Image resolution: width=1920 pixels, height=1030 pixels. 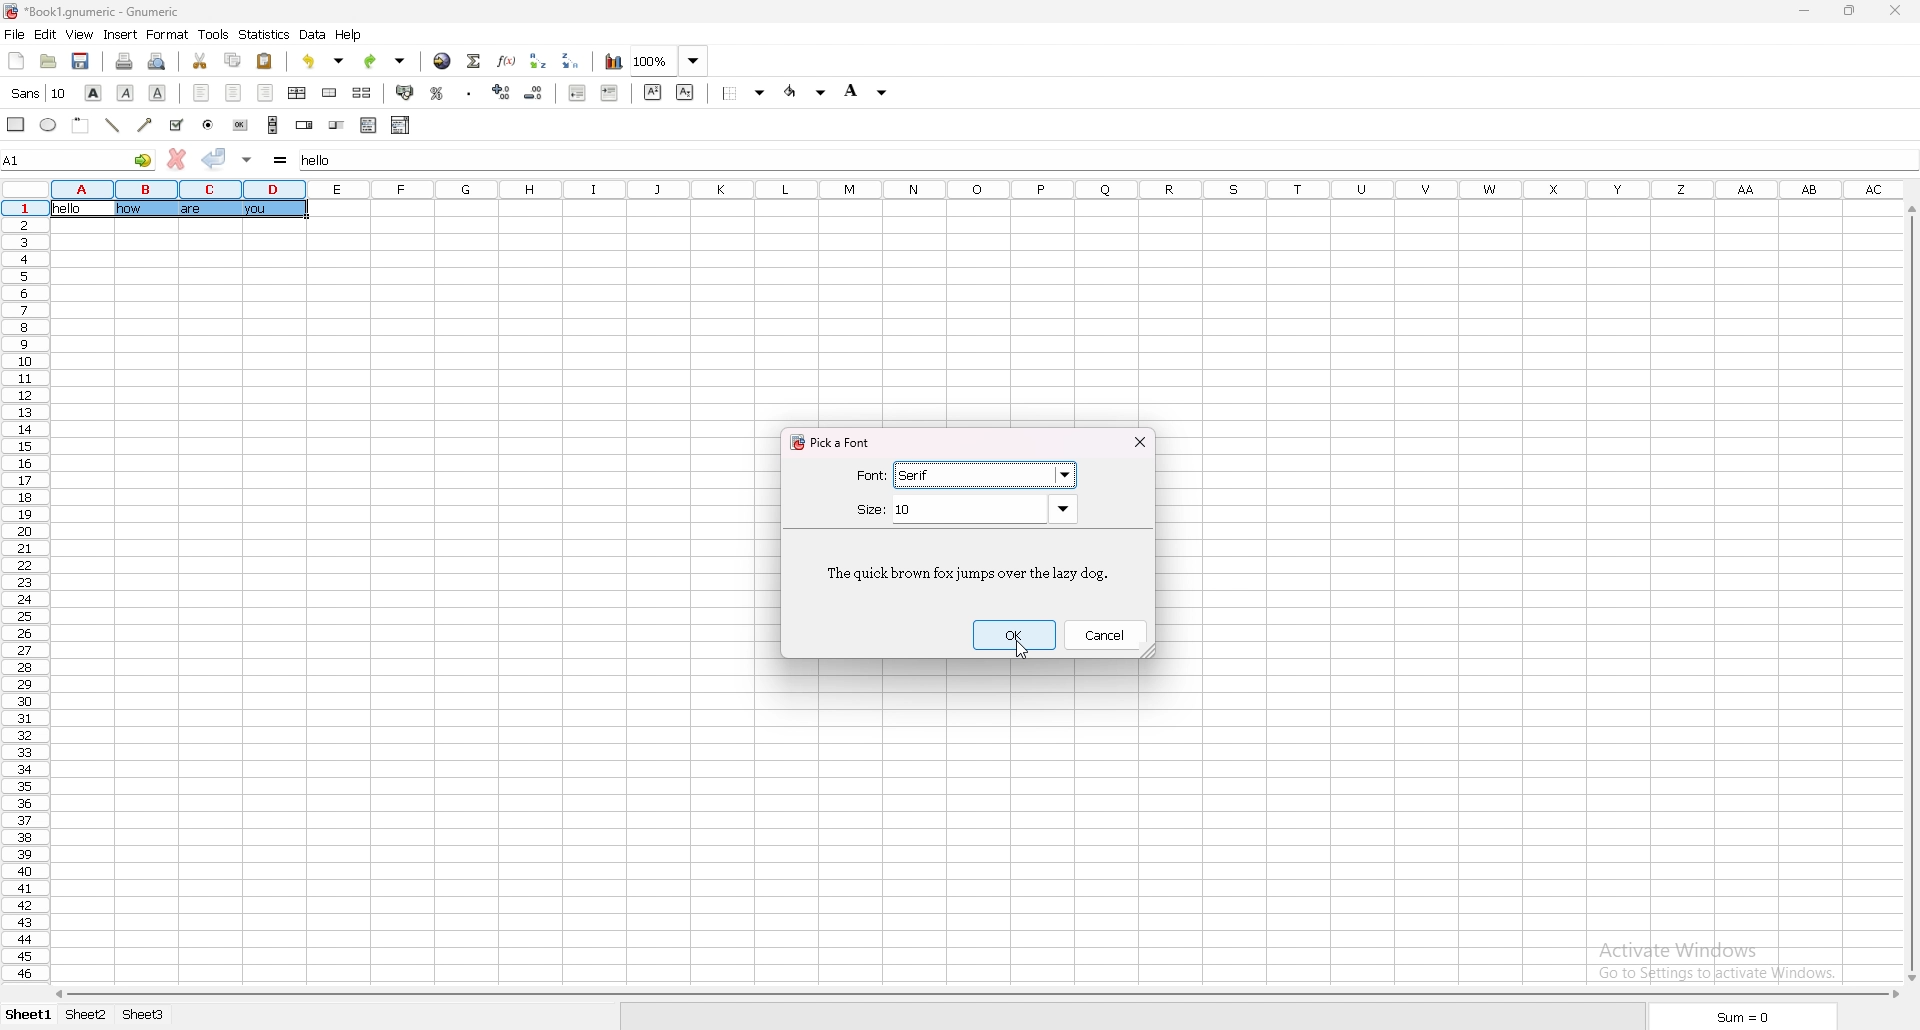 What do you see at coordinates (1140, 441) in the screenshot?
I see `close` at bounding box center [1140, 441].